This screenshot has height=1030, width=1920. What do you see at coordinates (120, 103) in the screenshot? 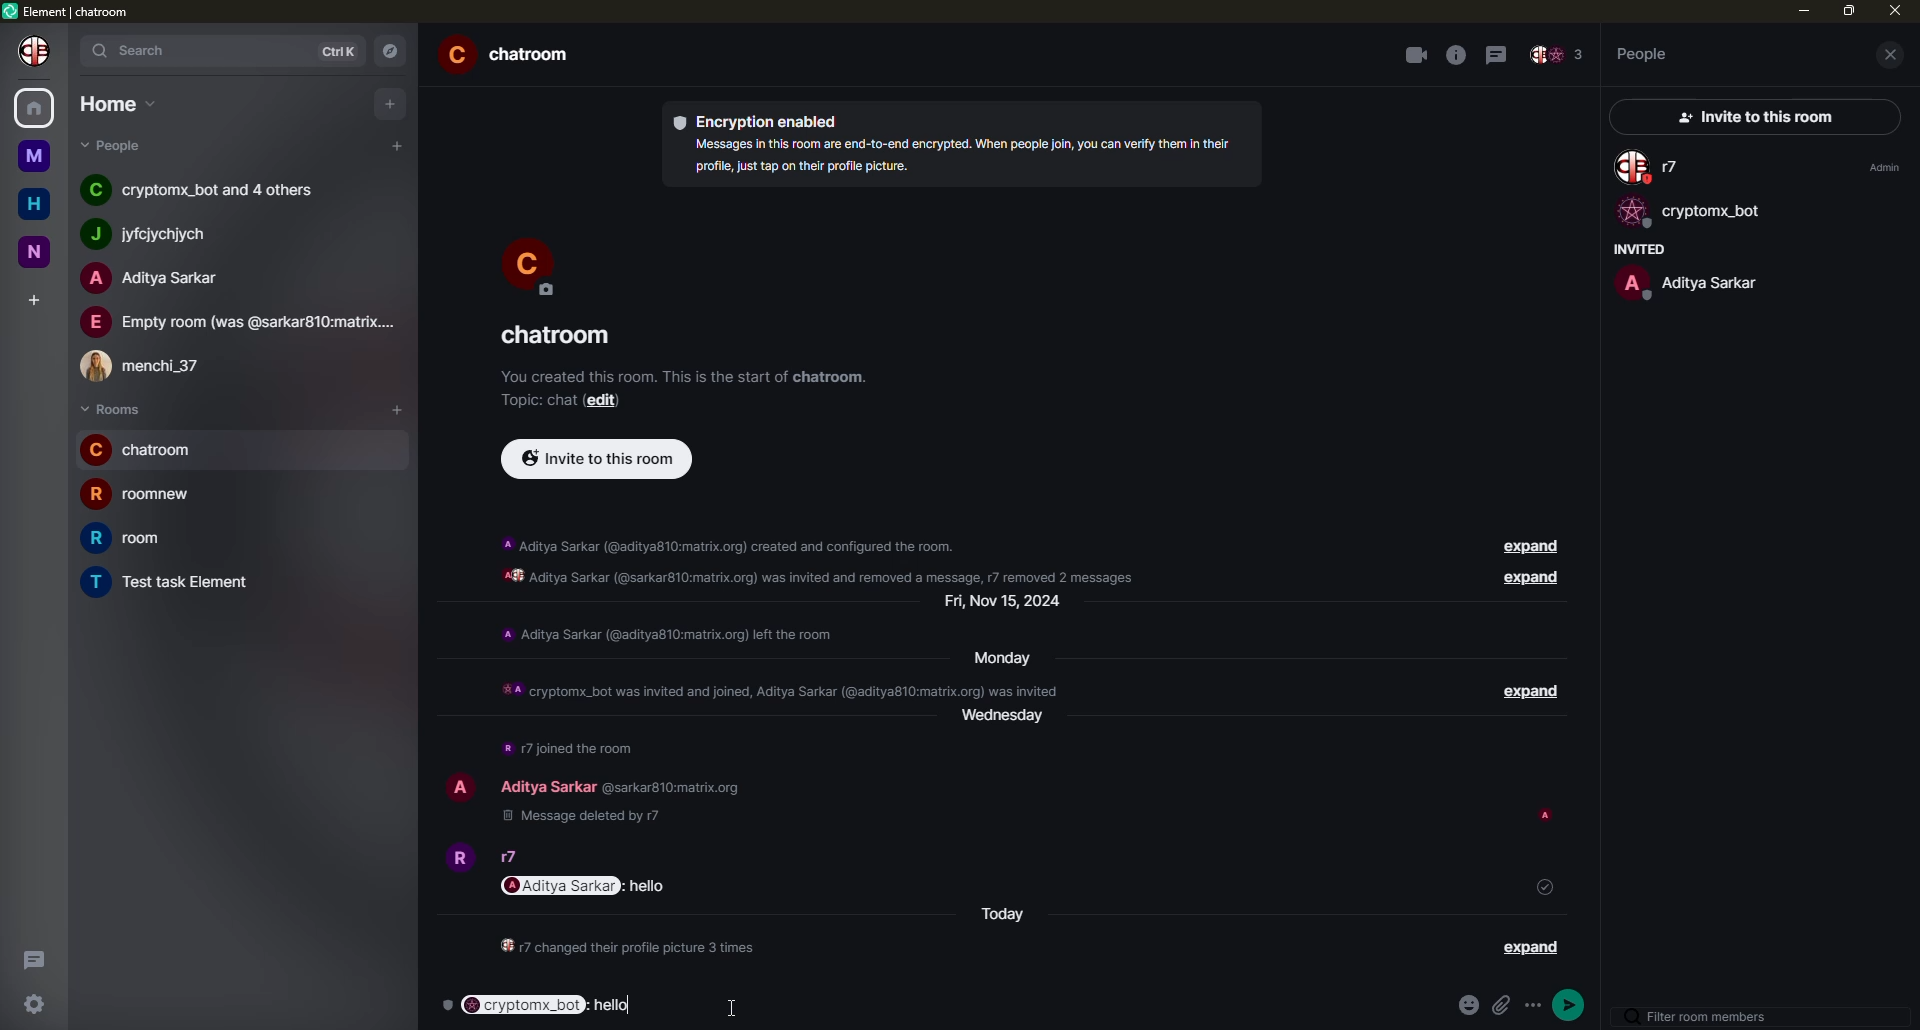
I see `home` at bounding box center [120, 103].